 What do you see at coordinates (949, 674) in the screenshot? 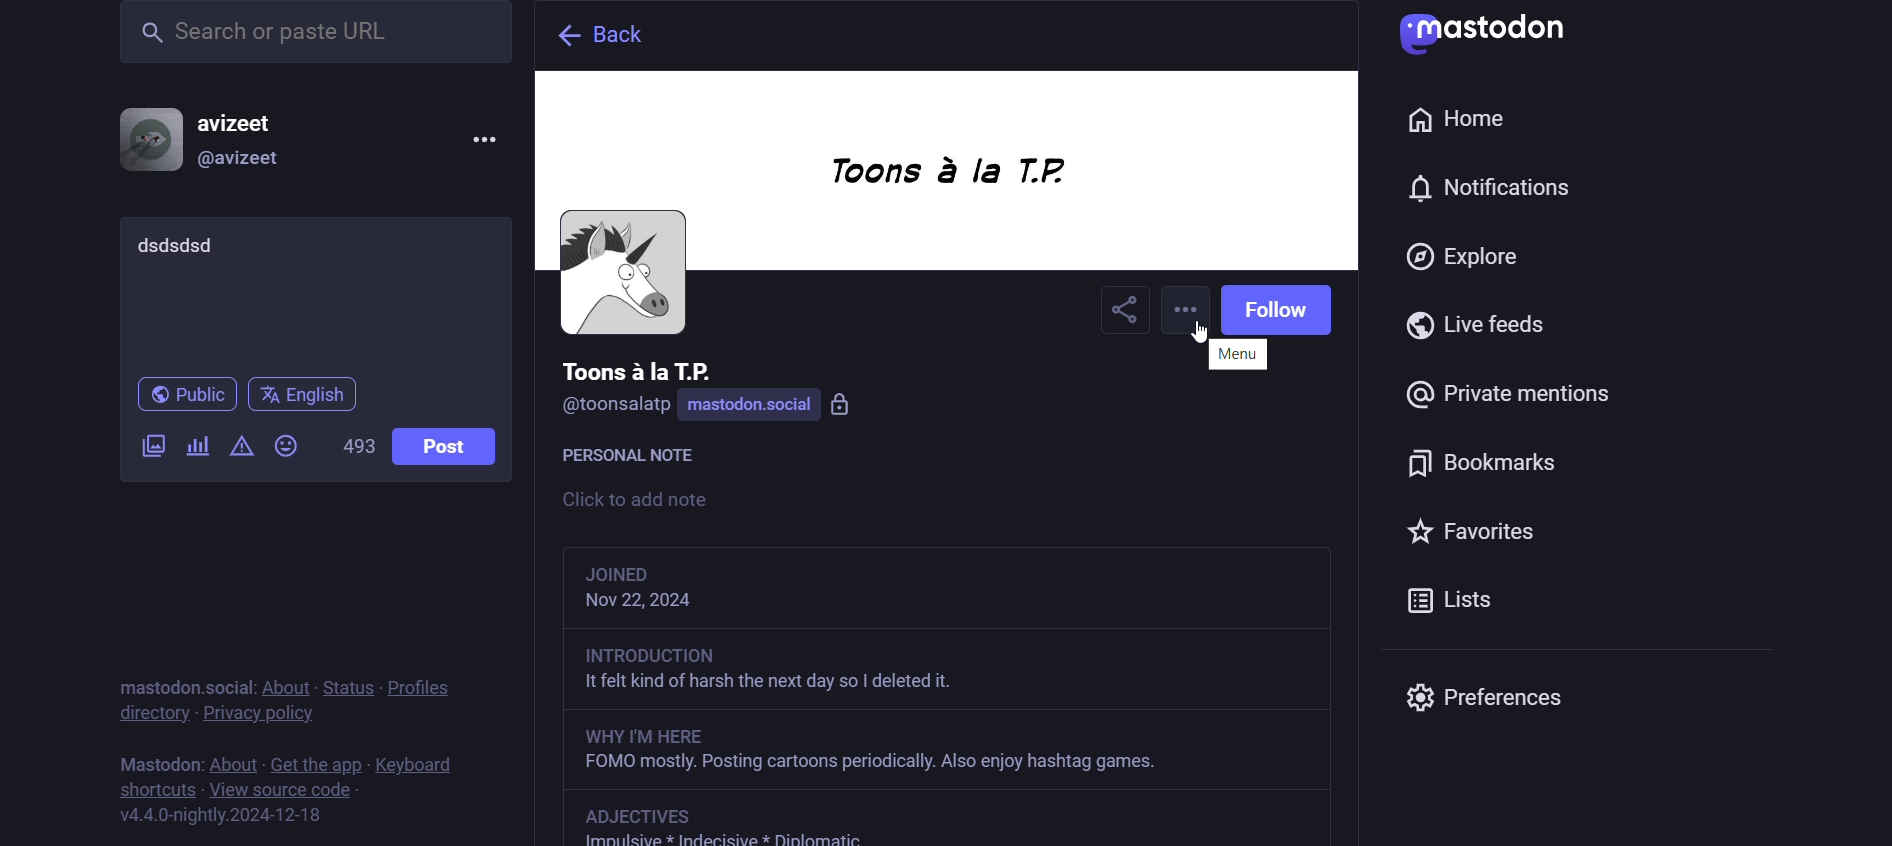
I see `` at bounding box center [949, 674].